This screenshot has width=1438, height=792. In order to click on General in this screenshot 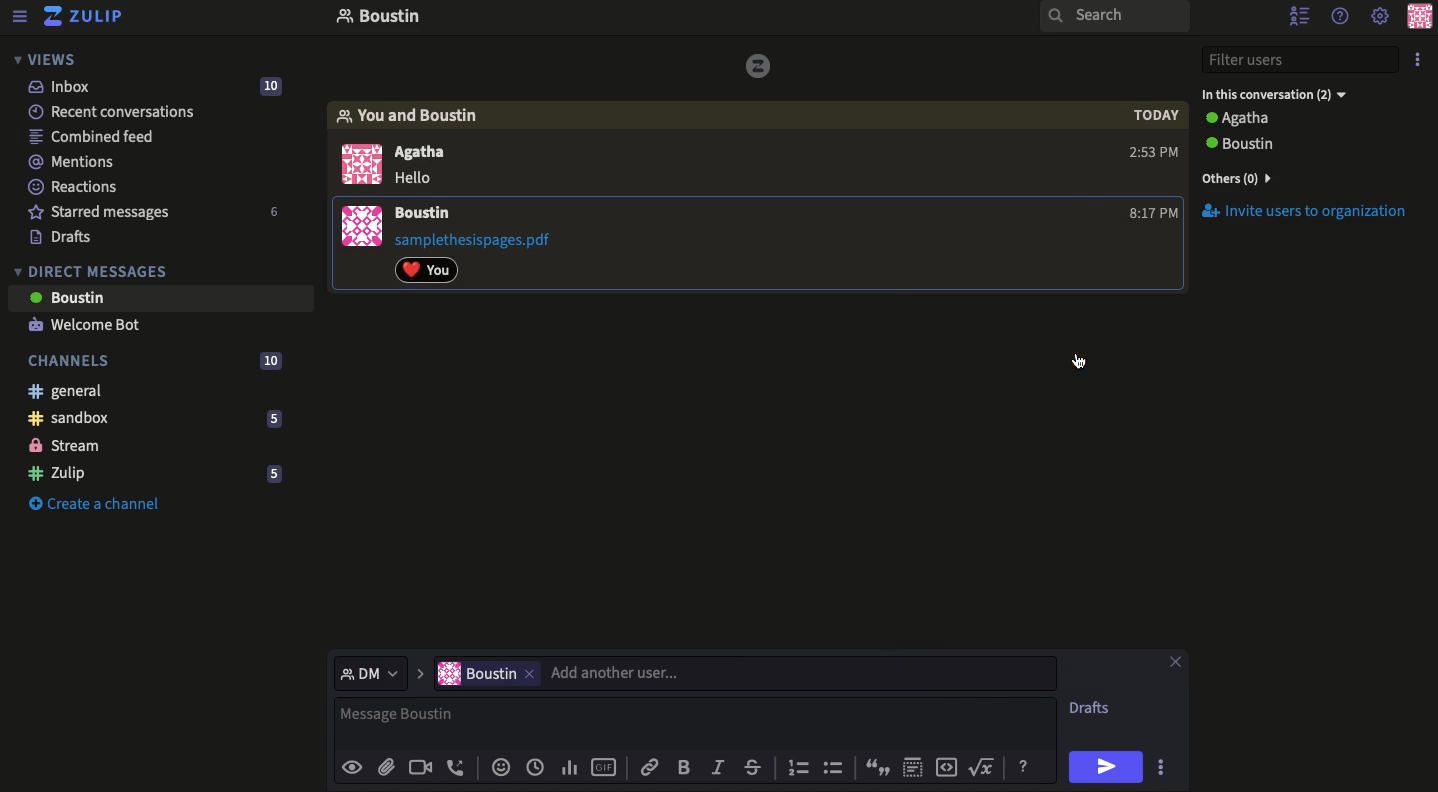, I will do `click(66, 391)`.